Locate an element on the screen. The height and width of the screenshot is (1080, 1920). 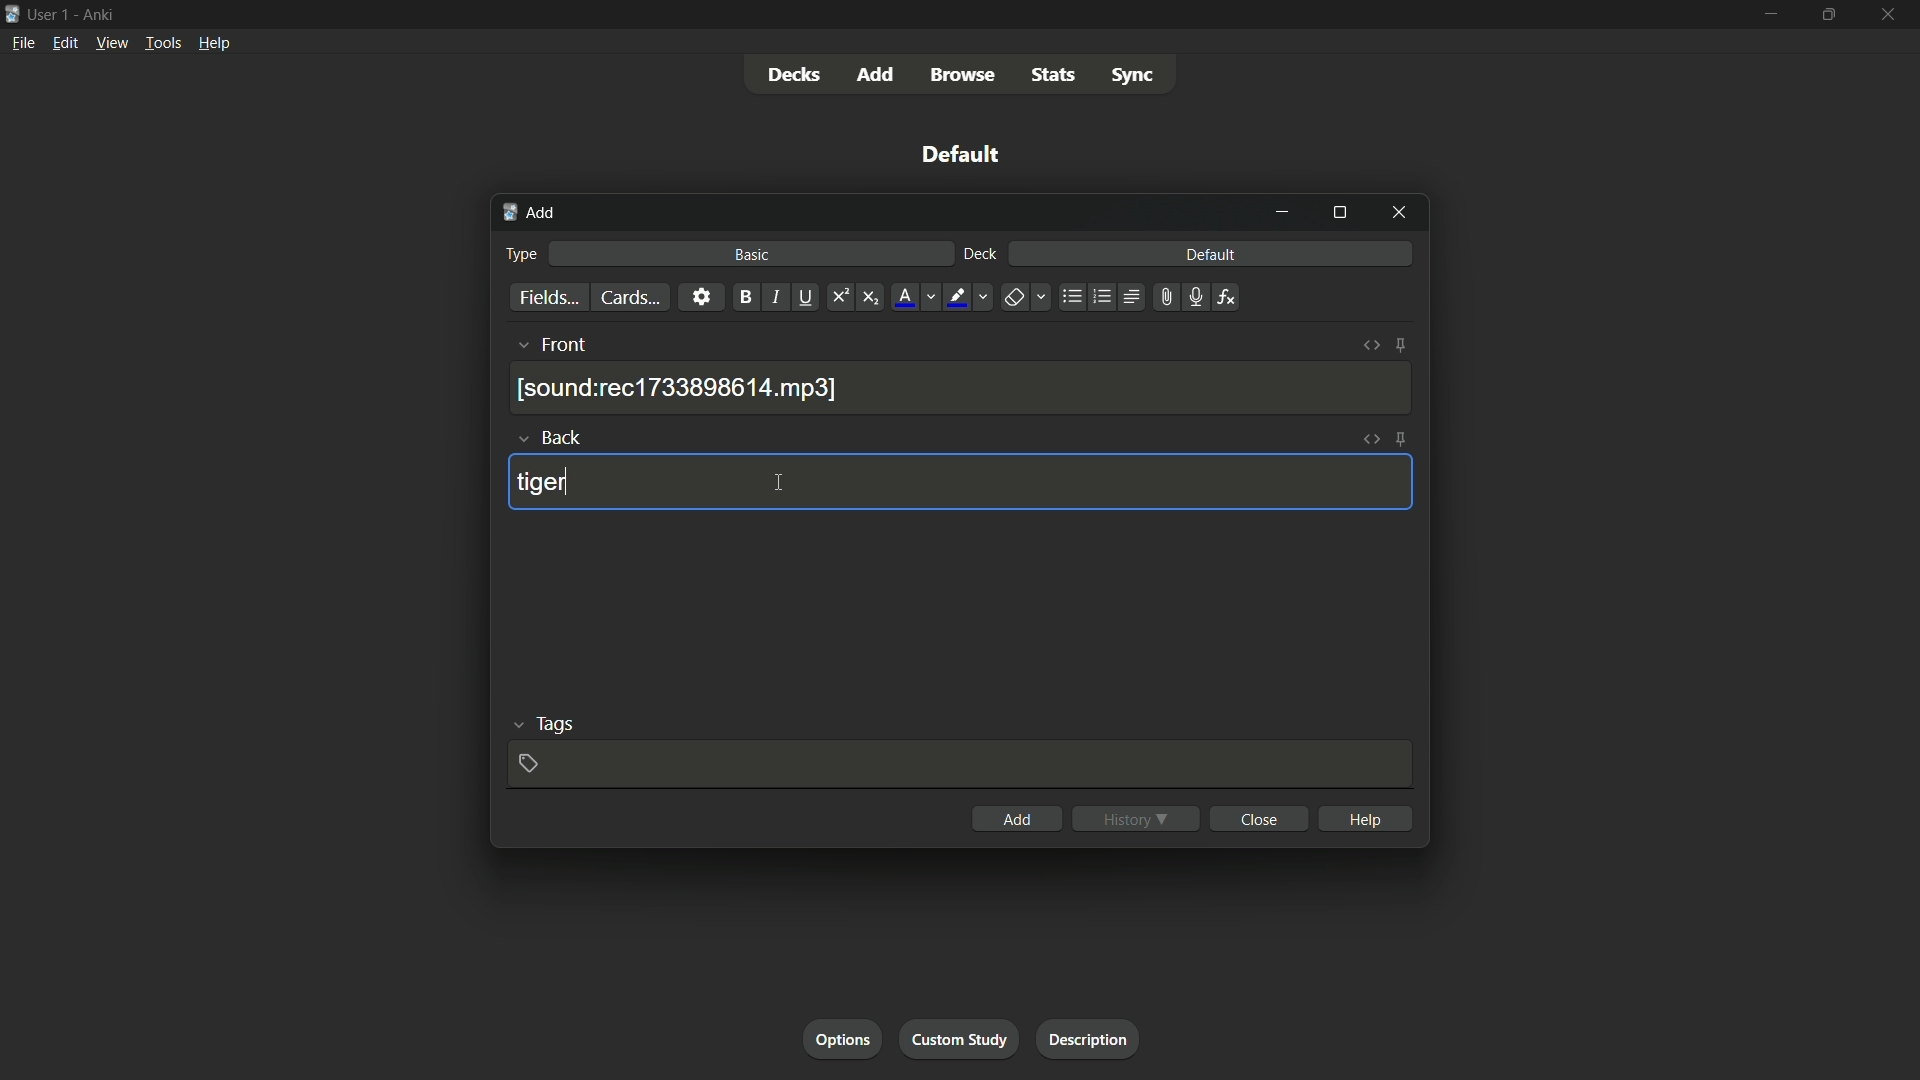
ordered list is located at coordinates (1100, 297).